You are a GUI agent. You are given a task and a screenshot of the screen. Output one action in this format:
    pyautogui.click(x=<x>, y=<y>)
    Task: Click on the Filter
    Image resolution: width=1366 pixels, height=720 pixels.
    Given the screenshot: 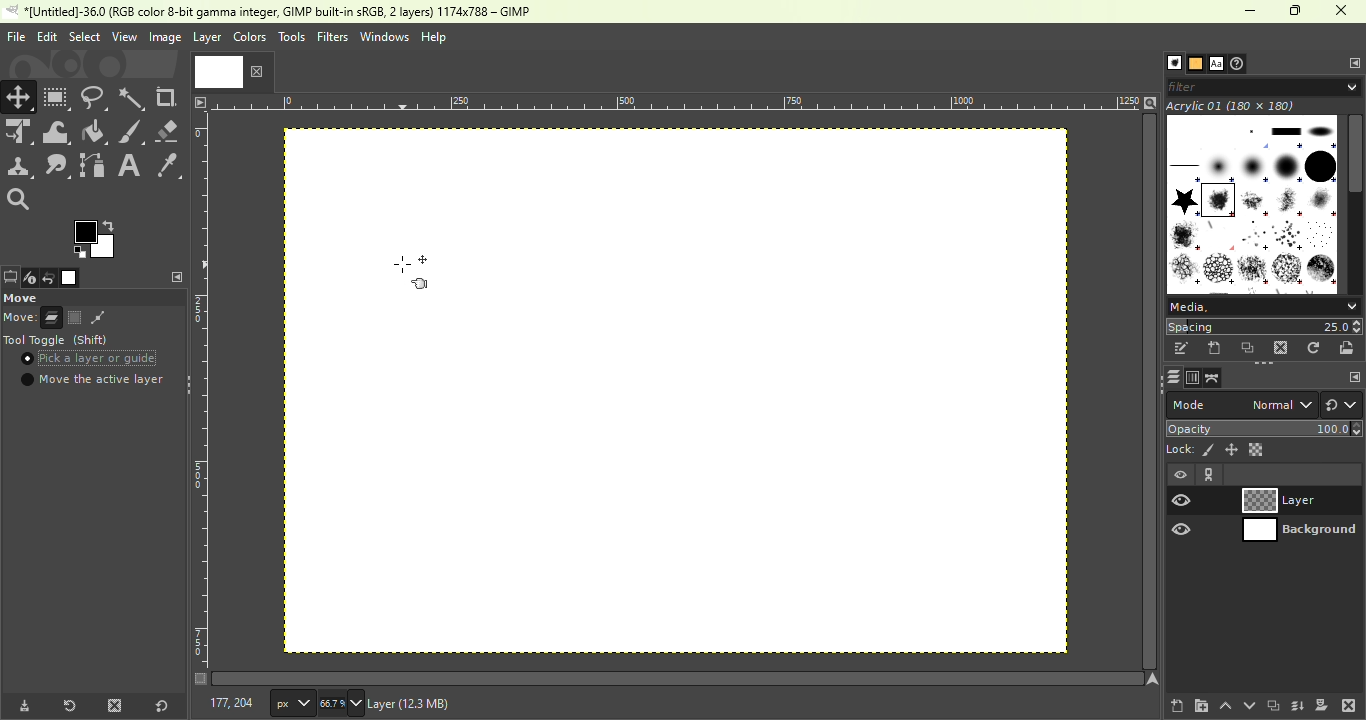 What is the action you would take?
    pyautogui.click(x=1266, y=86)
    